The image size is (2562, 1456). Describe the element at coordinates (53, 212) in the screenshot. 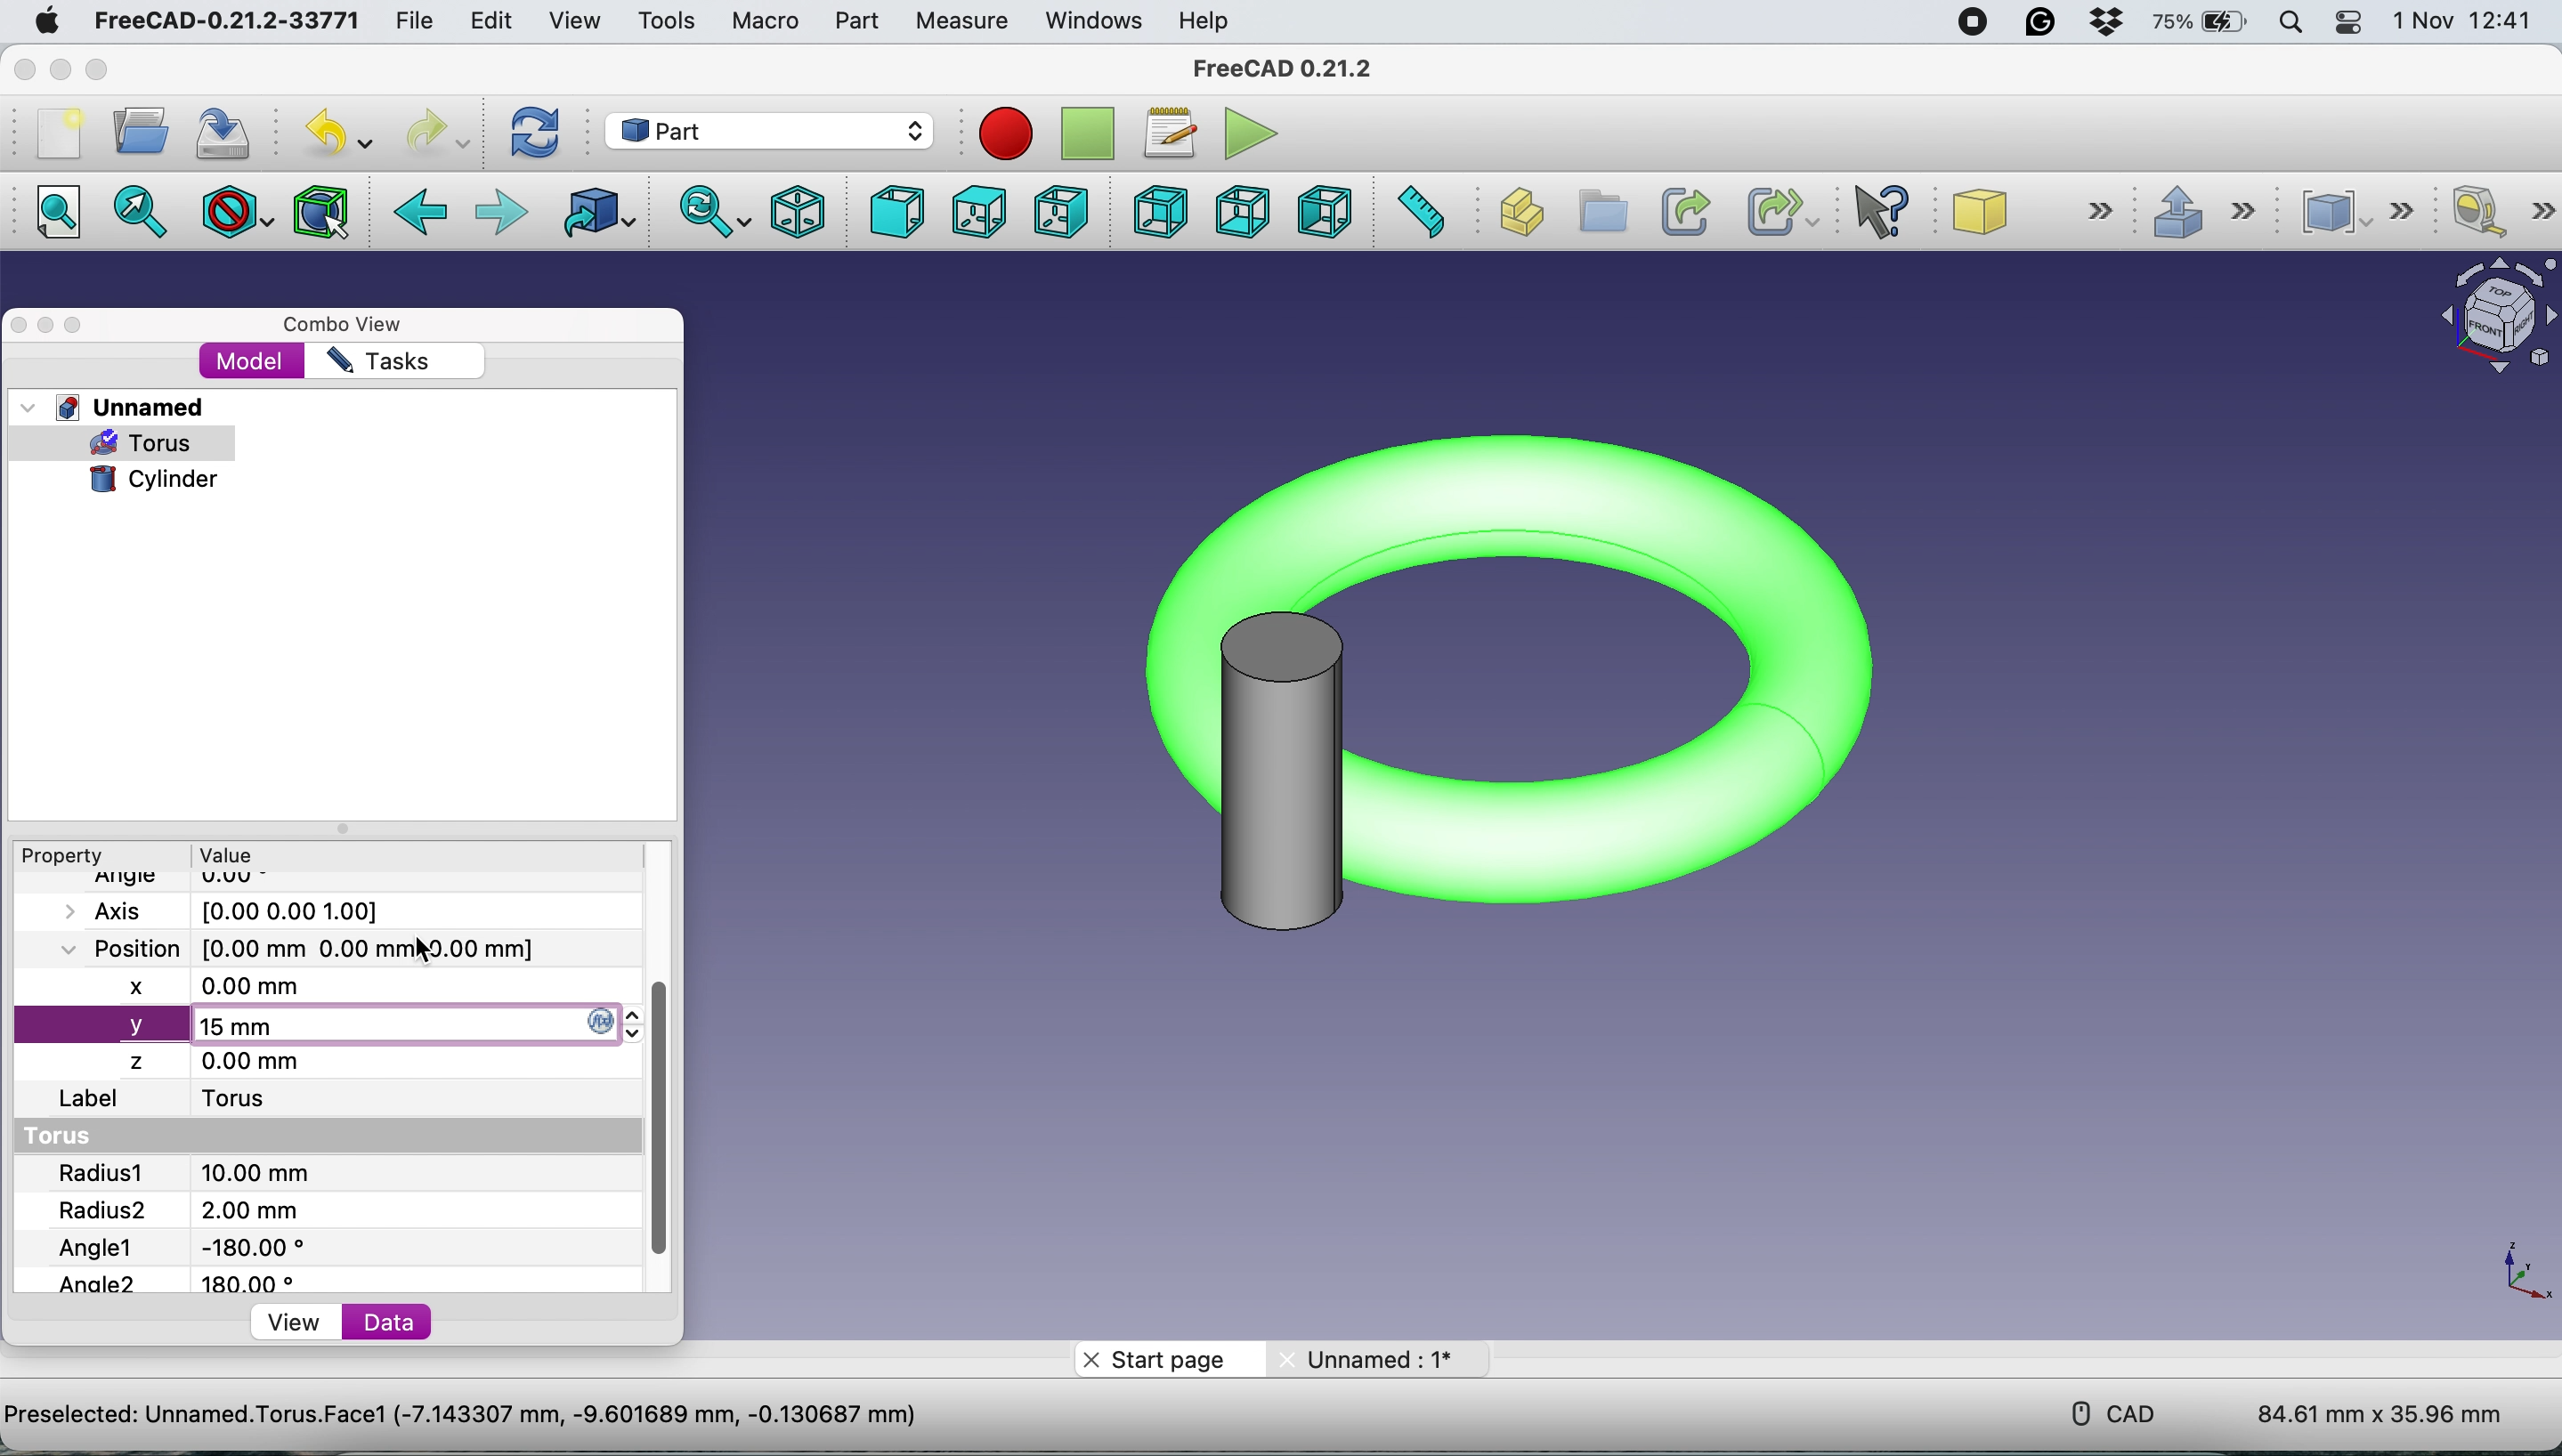

I see `fit all` at that location.